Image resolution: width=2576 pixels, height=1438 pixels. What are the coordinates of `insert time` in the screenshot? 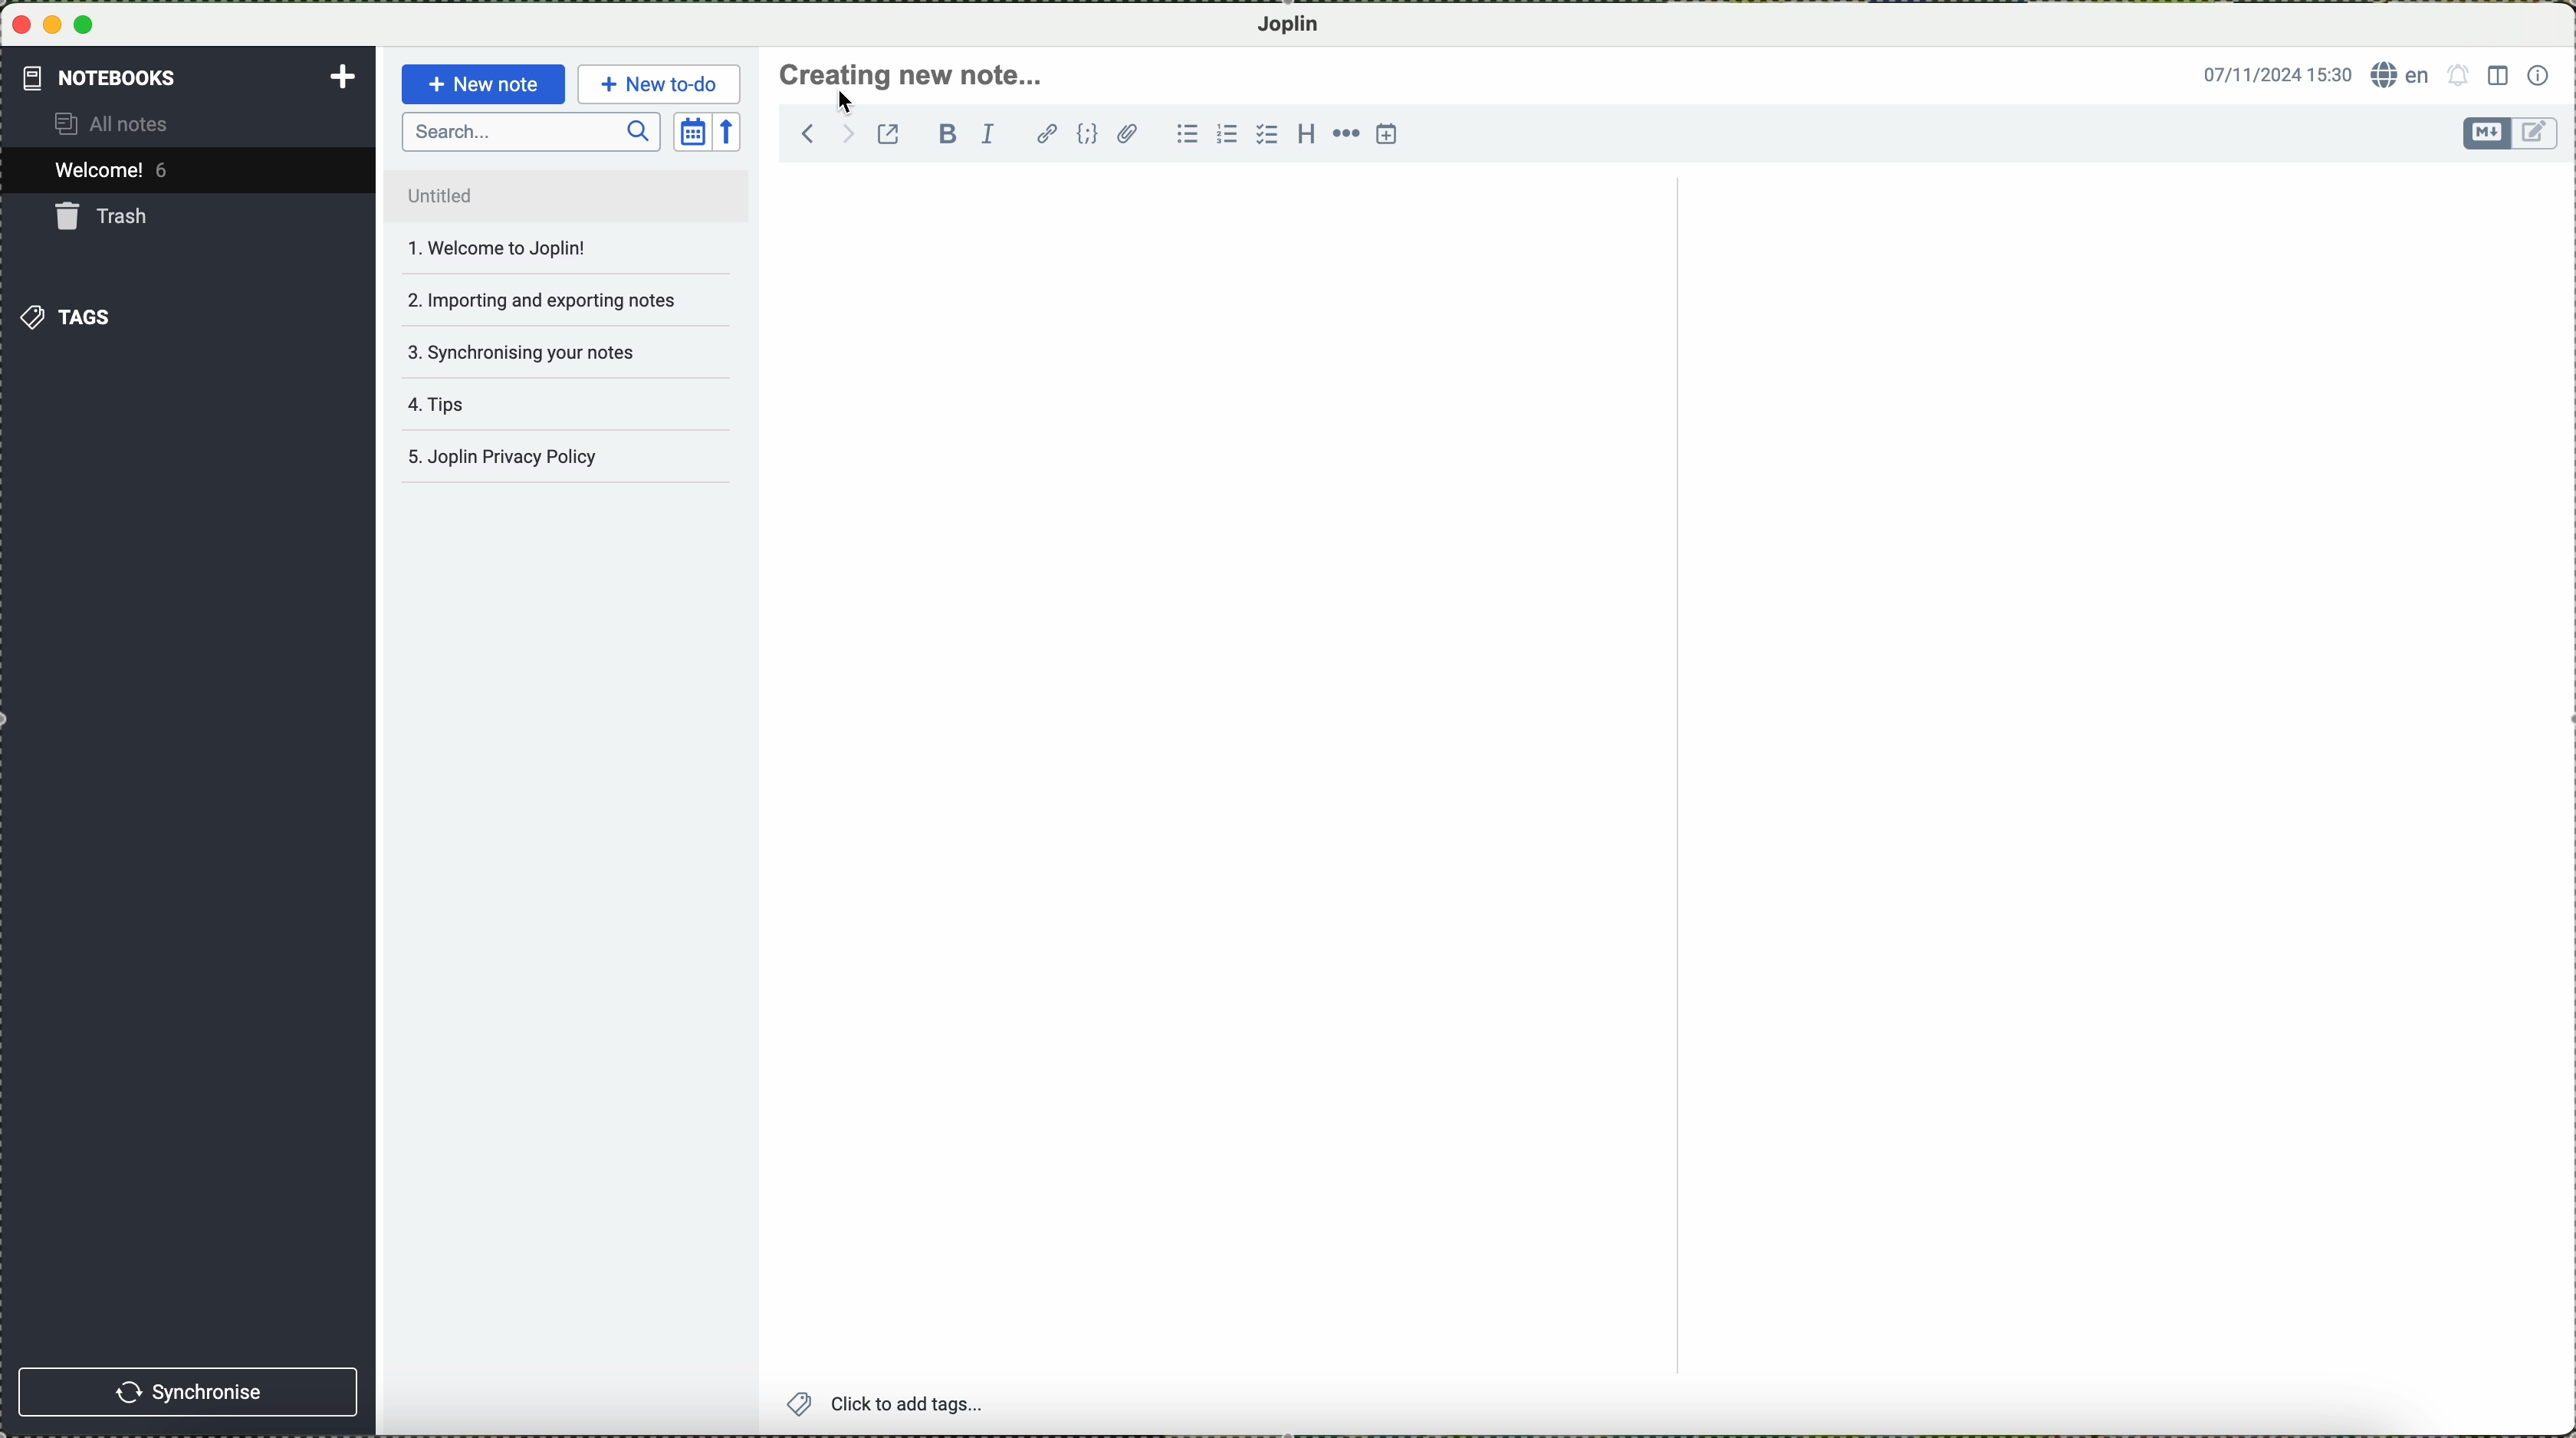 It's located at (1389, 136).